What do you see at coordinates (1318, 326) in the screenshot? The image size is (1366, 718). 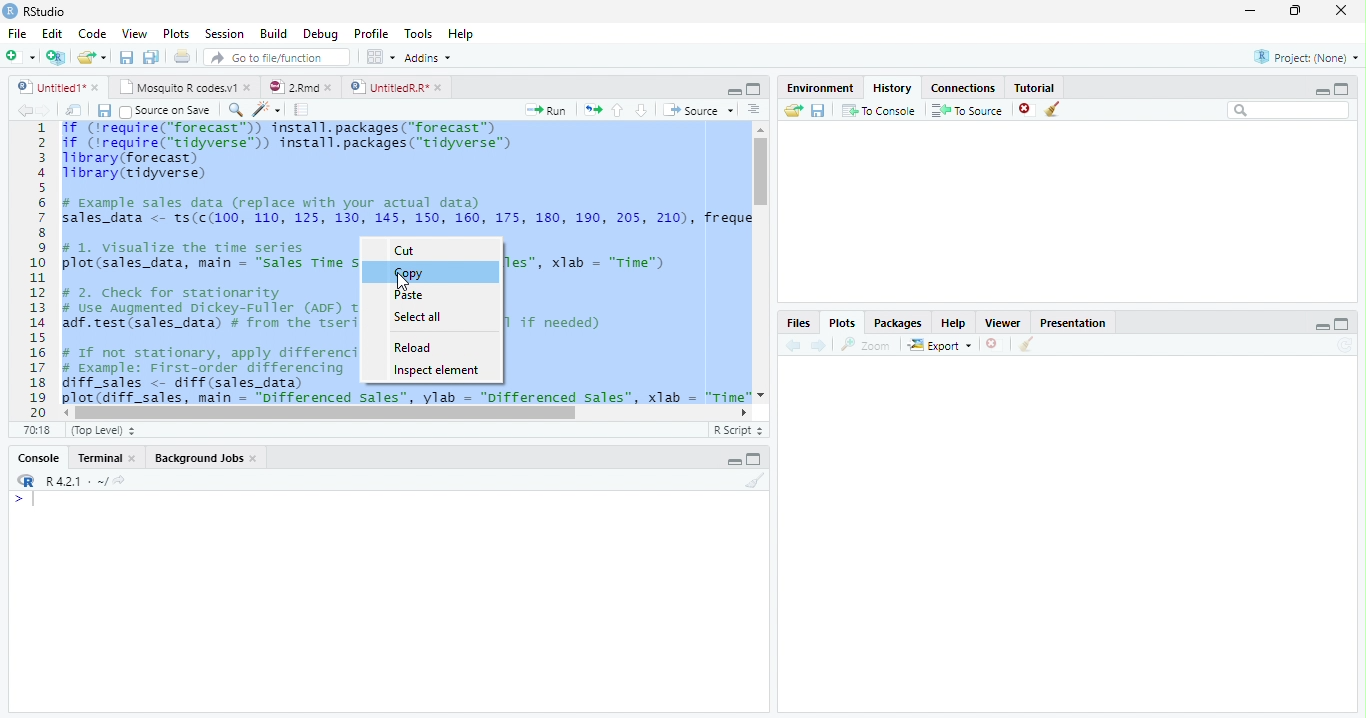 I see `Minimize` at bounding box center [1318, 326].